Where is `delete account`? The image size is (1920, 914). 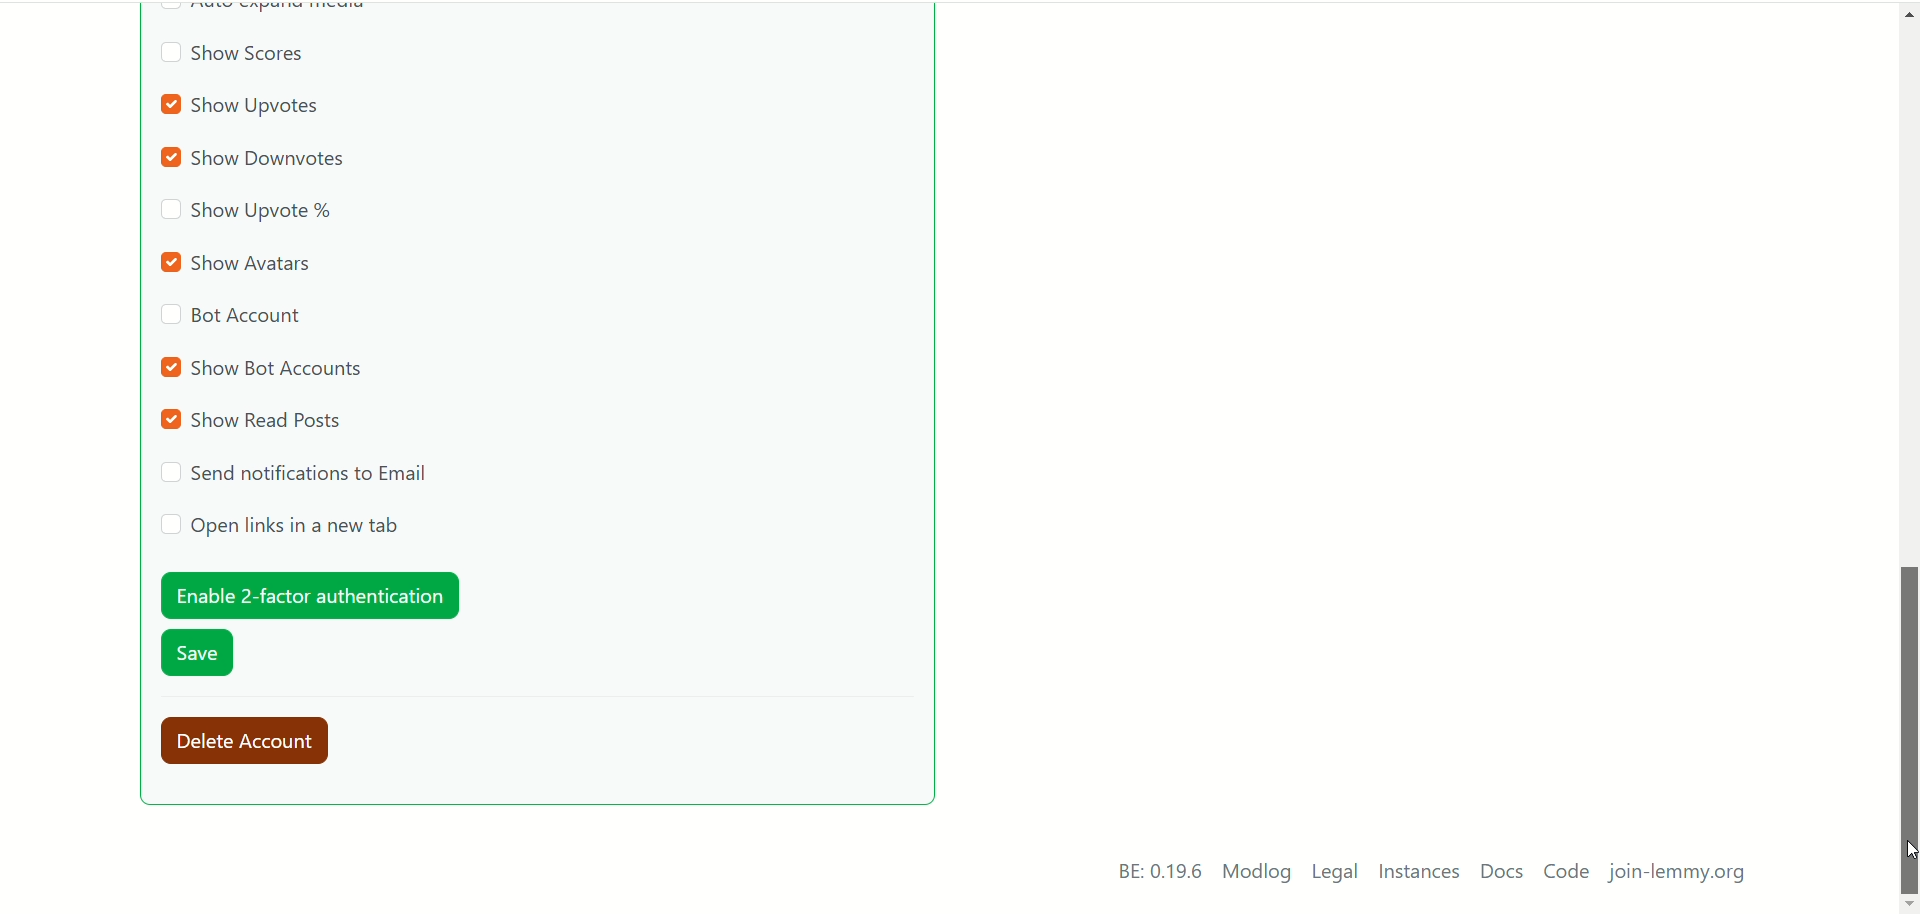
delete account is located at coordinates (254, 742).